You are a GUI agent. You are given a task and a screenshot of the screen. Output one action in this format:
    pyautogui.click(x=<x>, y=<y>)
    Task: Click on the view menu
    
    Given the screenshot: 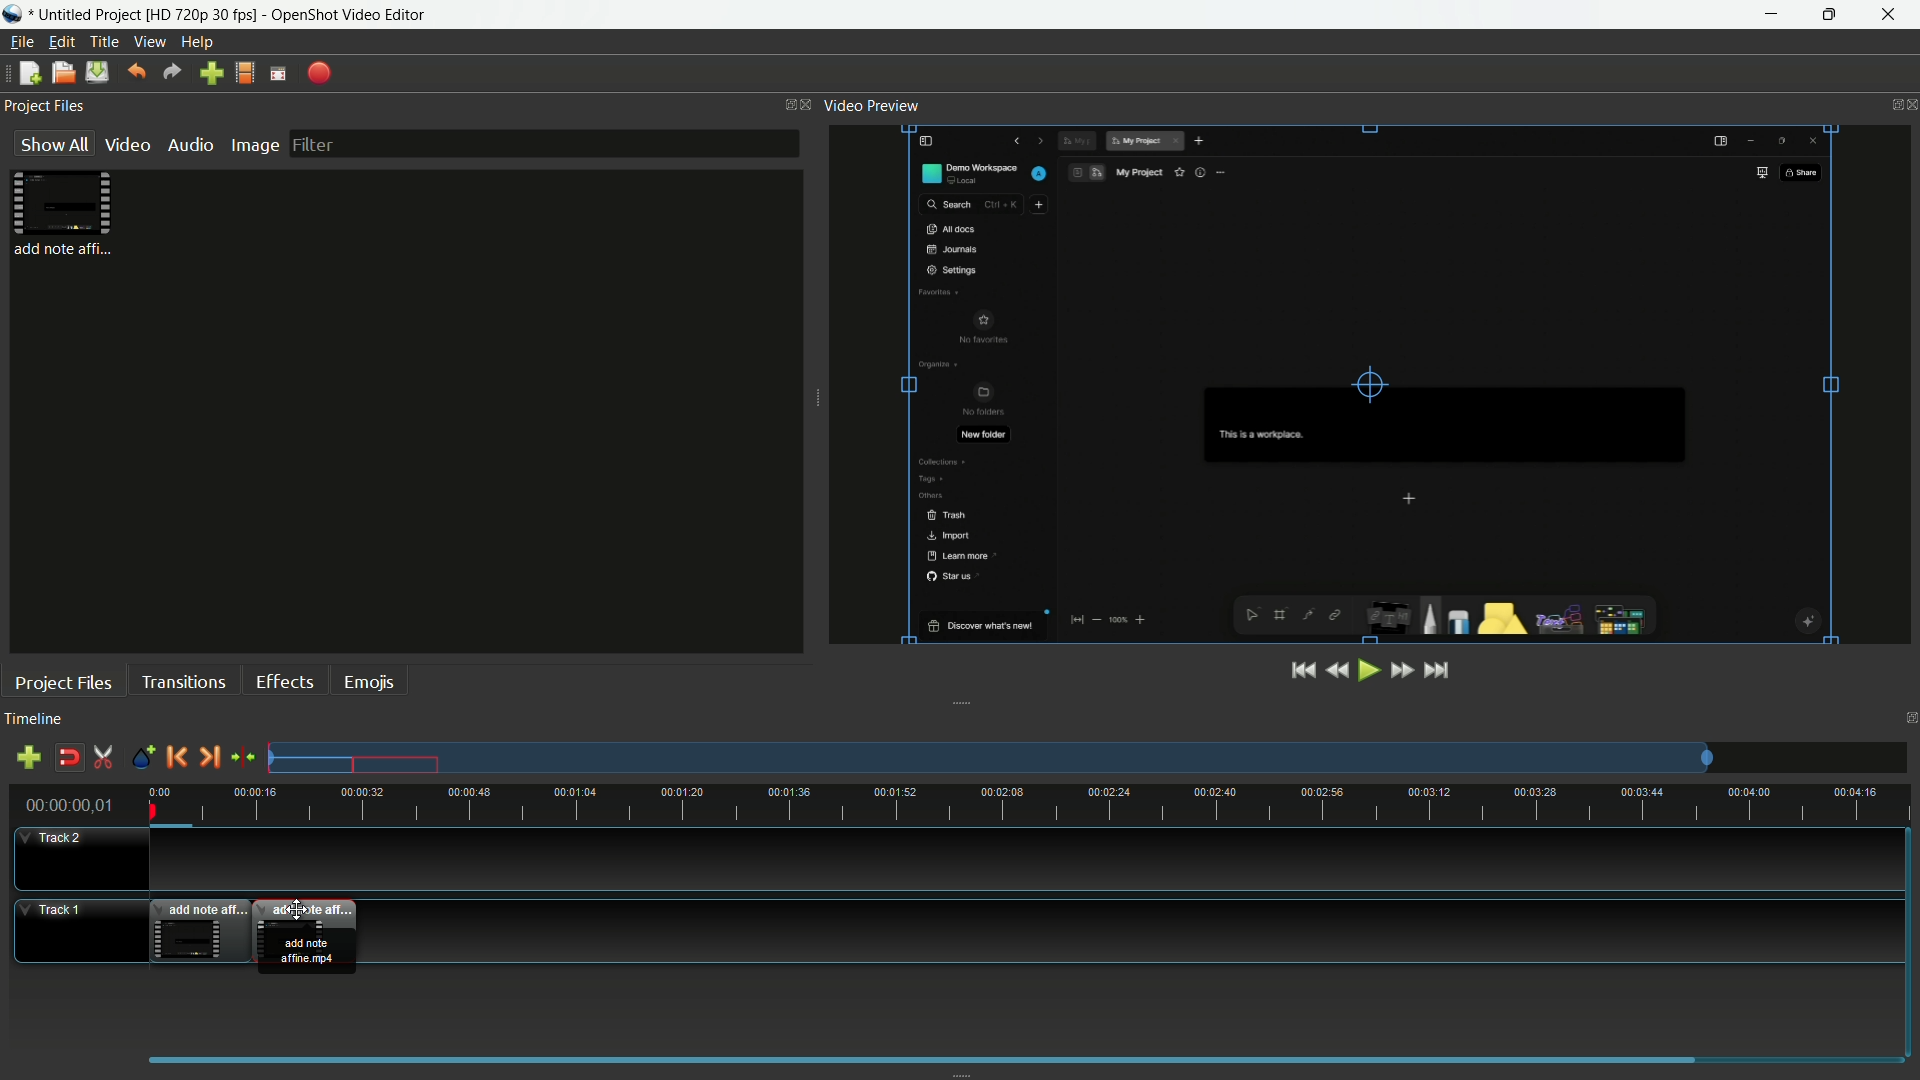 What is the action you would take?
    pyautogui.click(x=149, y=42)
    